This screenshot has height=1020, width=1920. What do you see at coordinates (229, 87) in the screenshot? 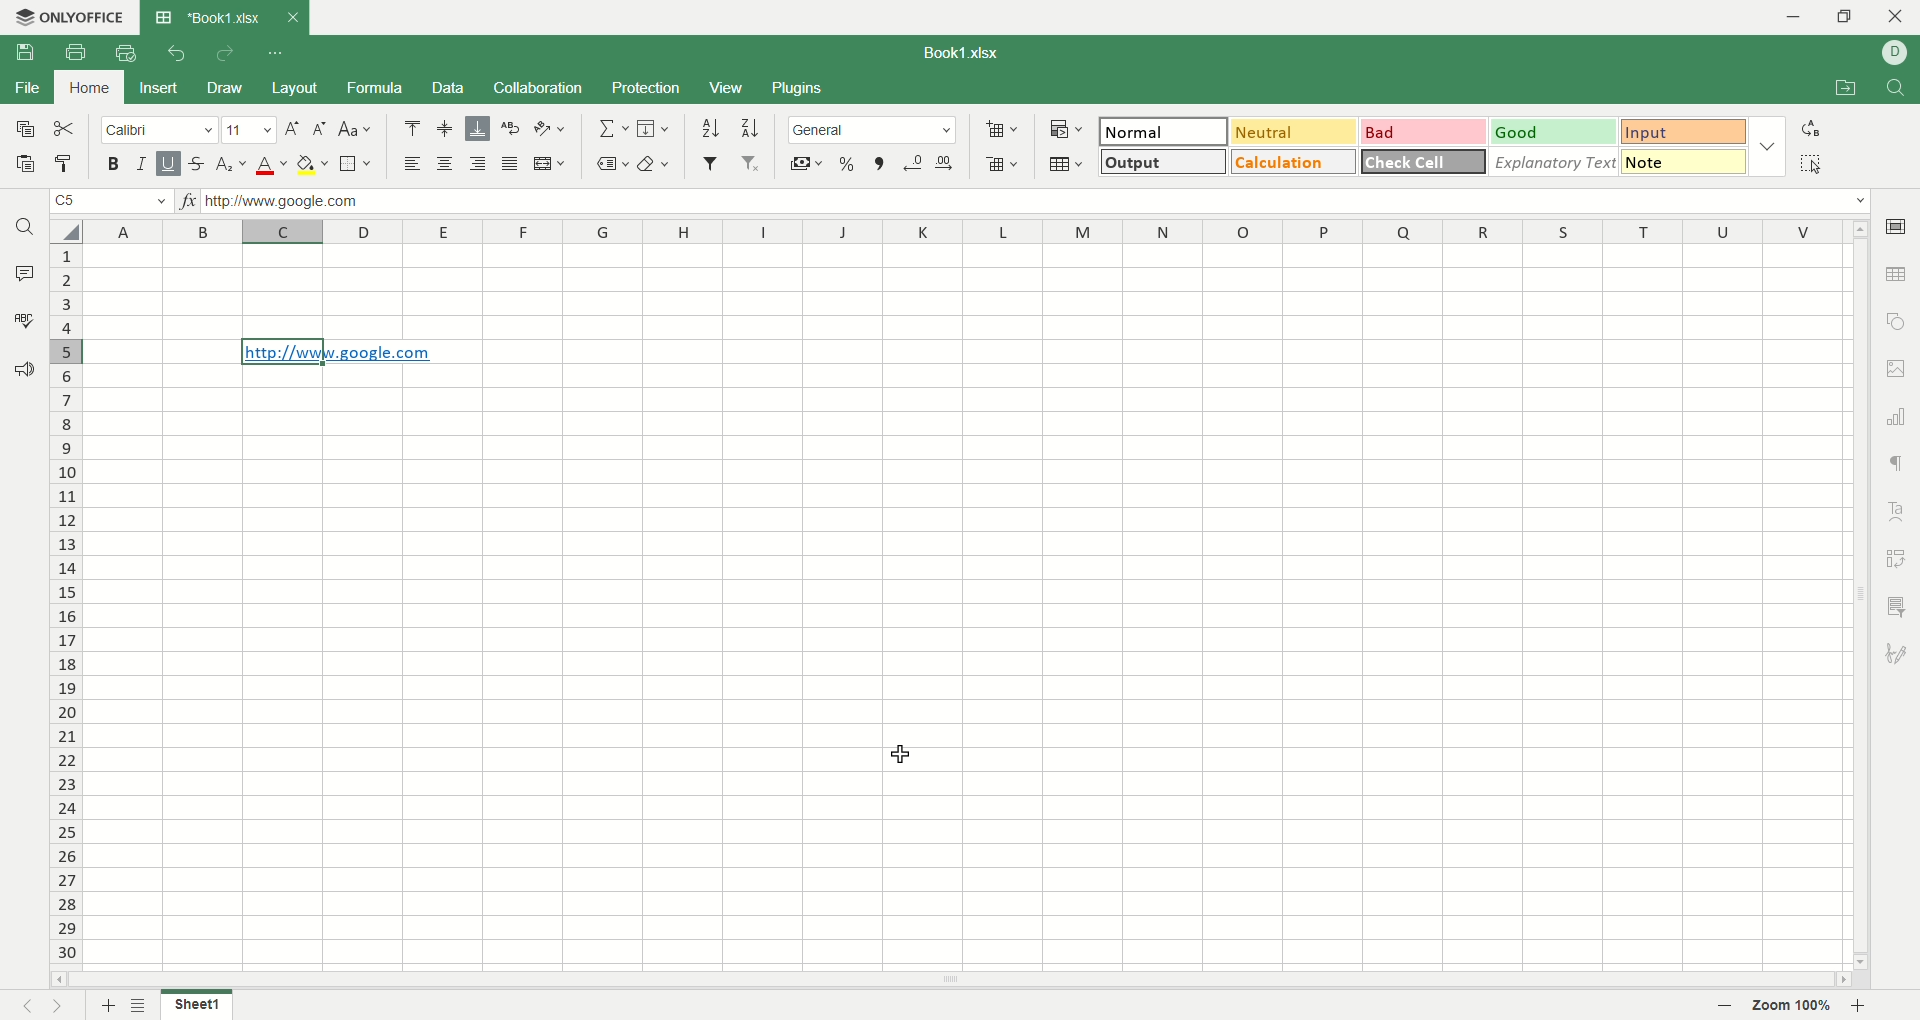
I see `draw` at bounding box center [229, 87].